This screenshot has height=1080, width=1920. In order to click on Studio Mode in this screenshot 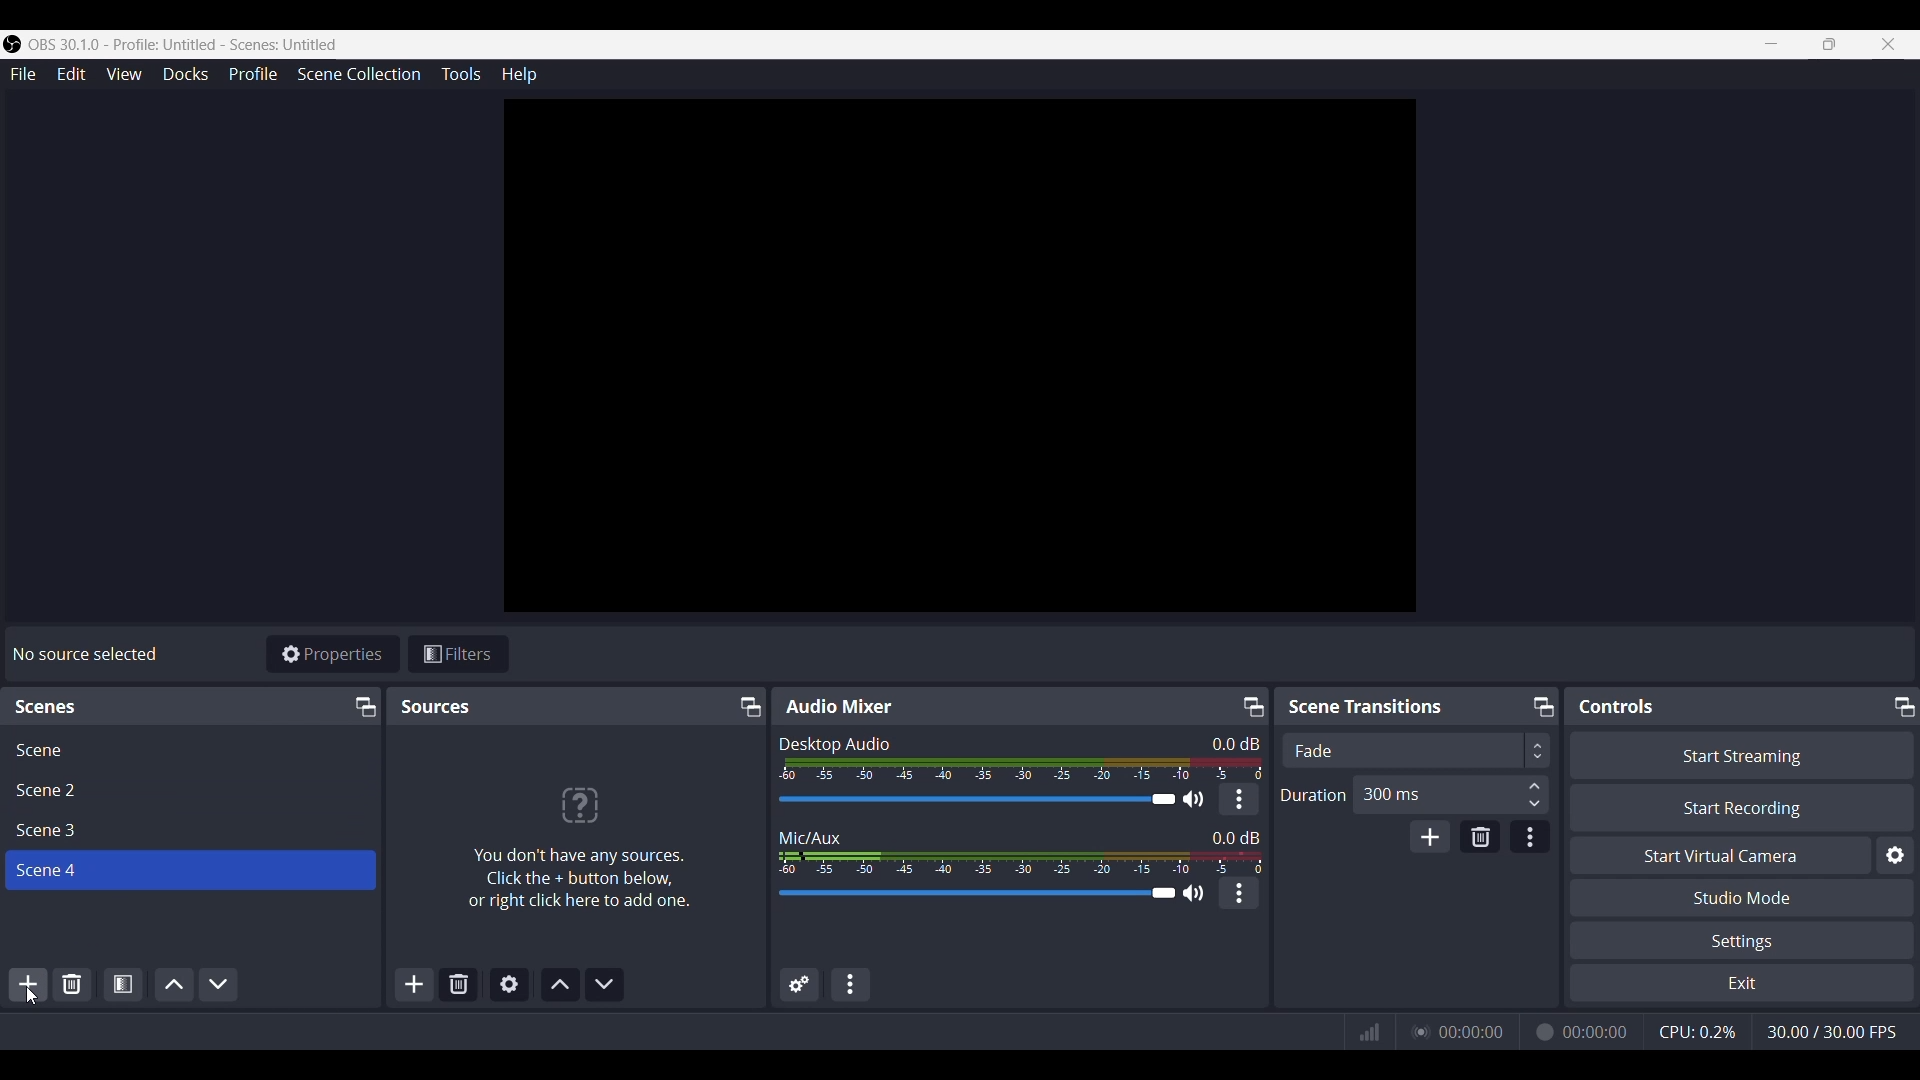, I will do `click(1744, 897)`.